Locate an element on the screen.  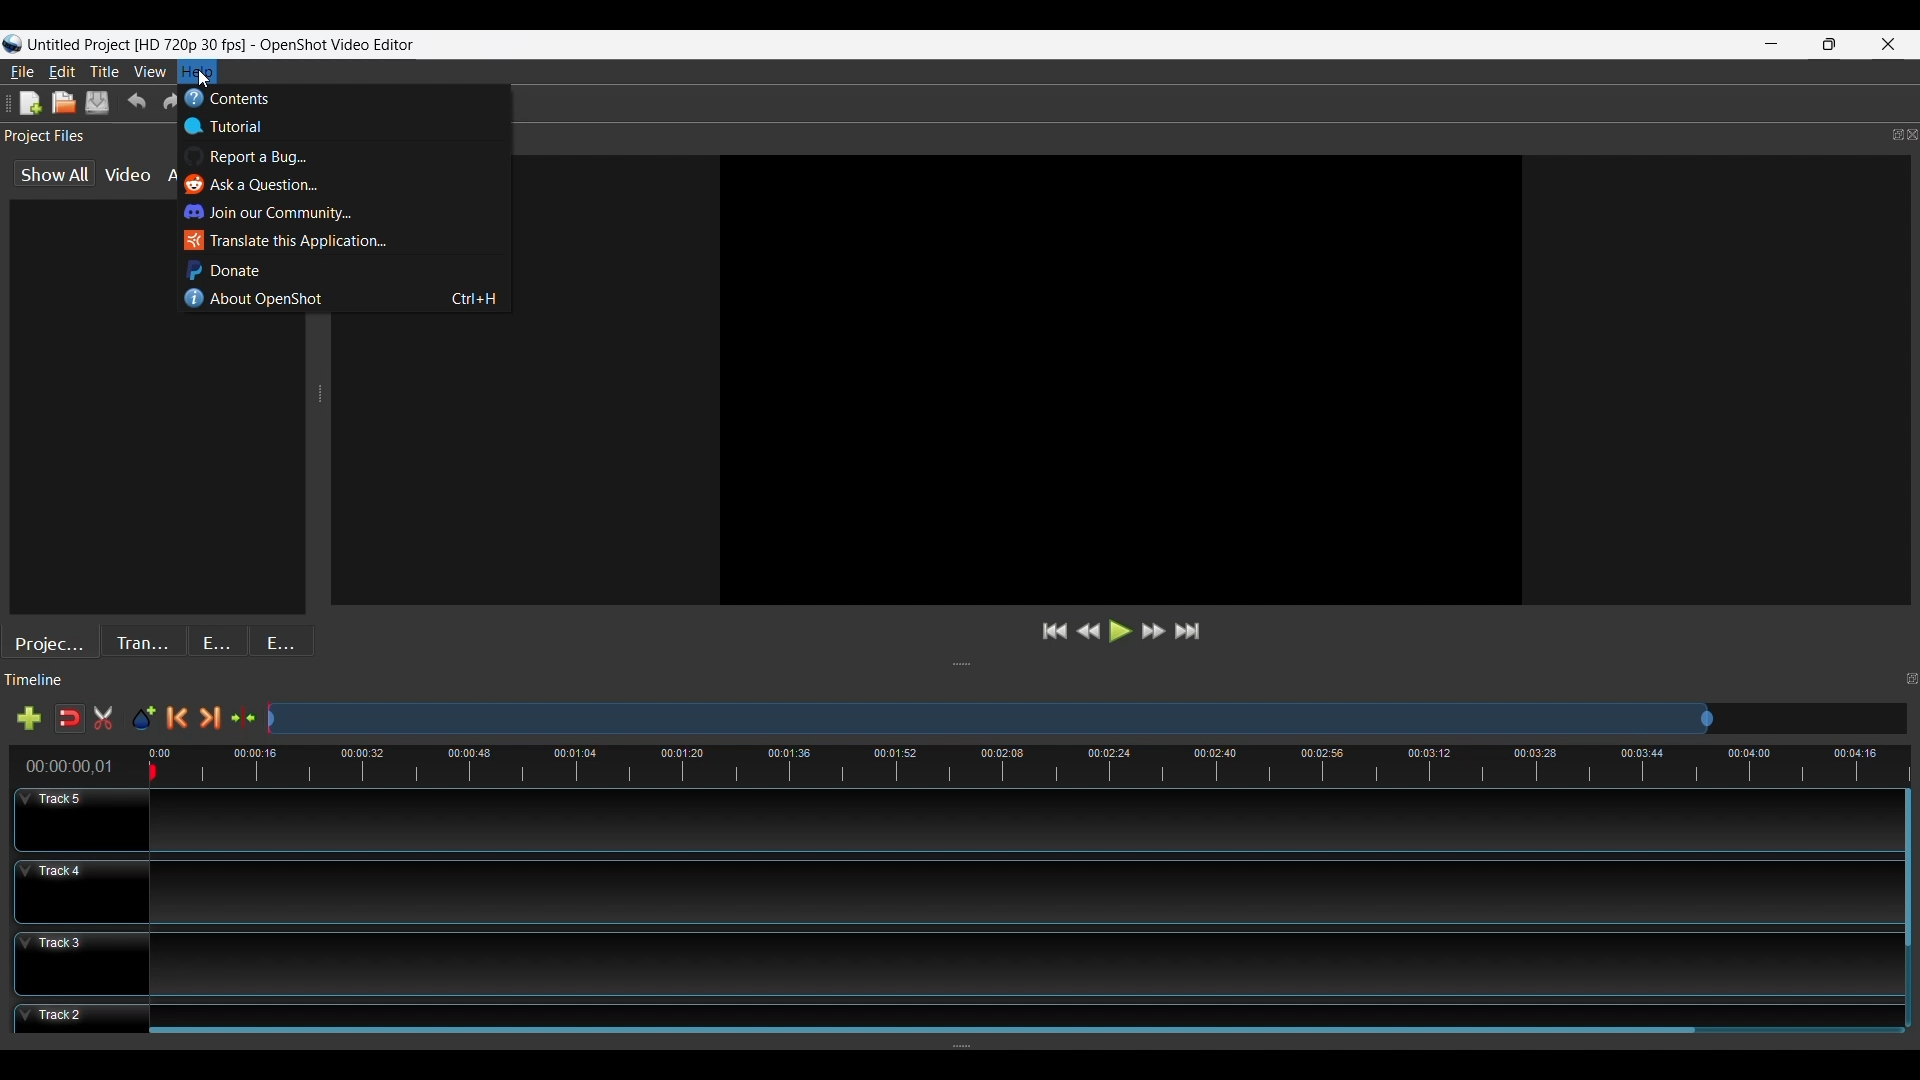
Vertical Scroll bar is located at coordinates (1908, 873).